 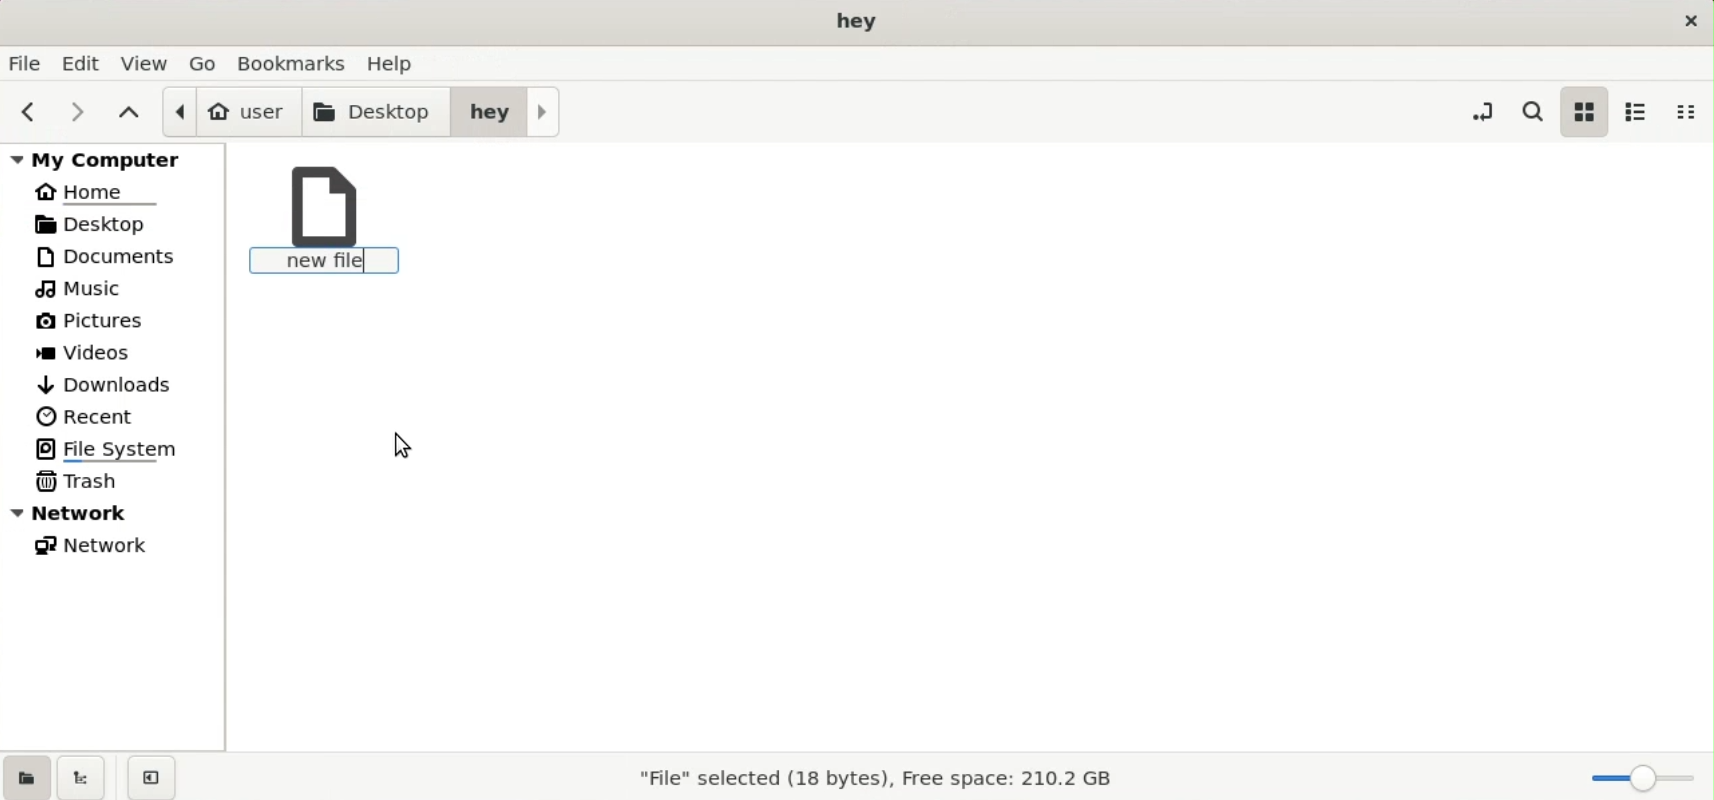 I want to click on new file, so click(x=328, y=222).